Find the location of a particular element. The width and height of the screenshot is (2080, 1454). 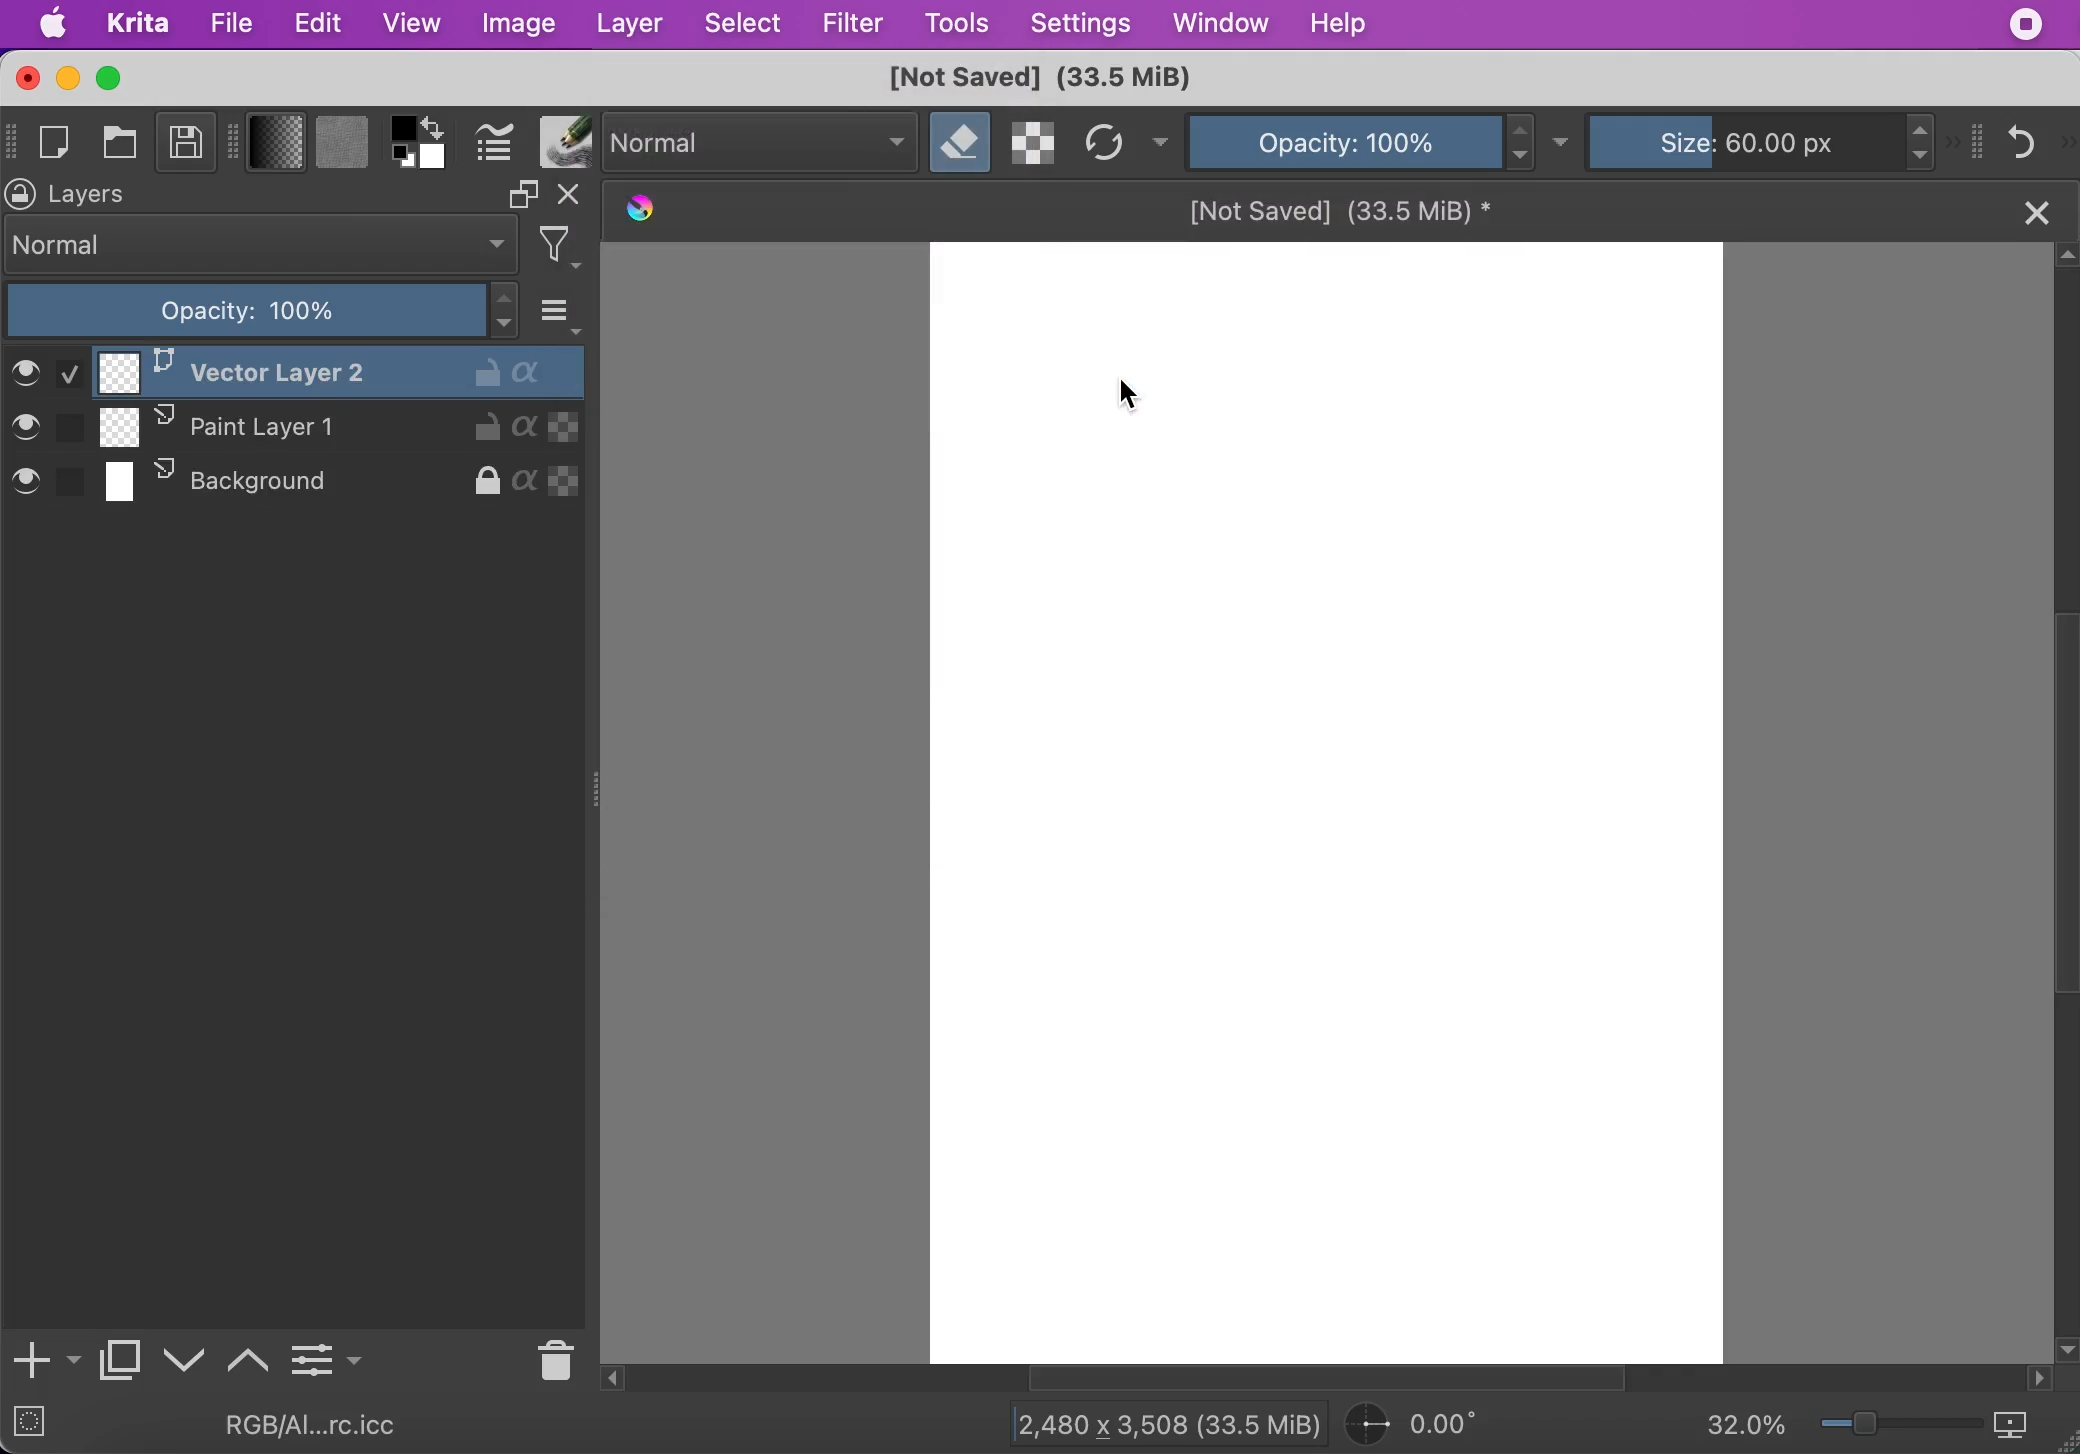

image is located at coordinates (517, 25).